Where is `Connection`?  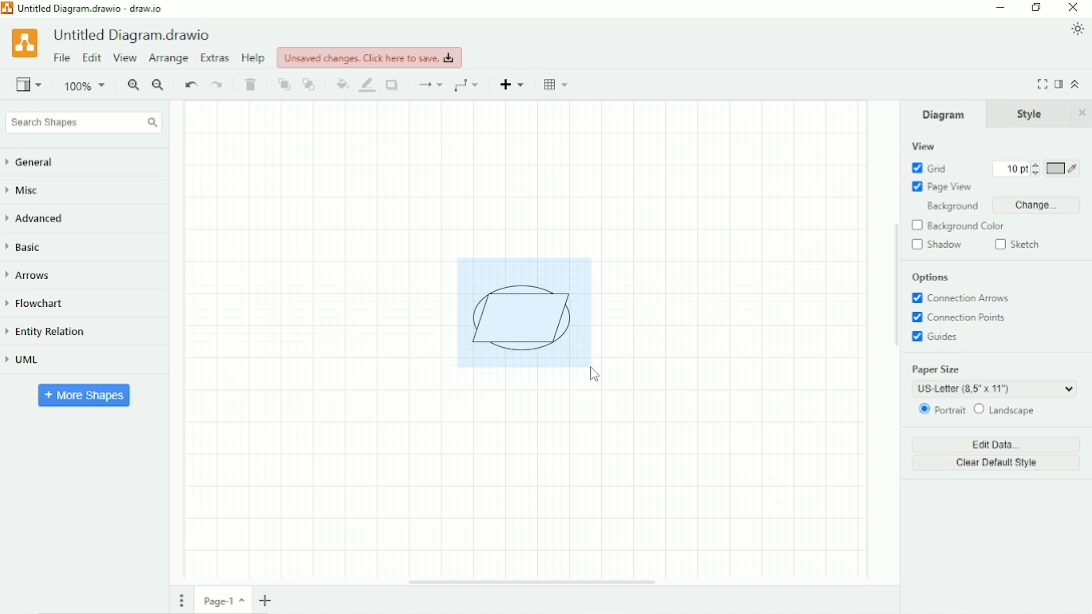 Connection is located at coordinates (429, 85).